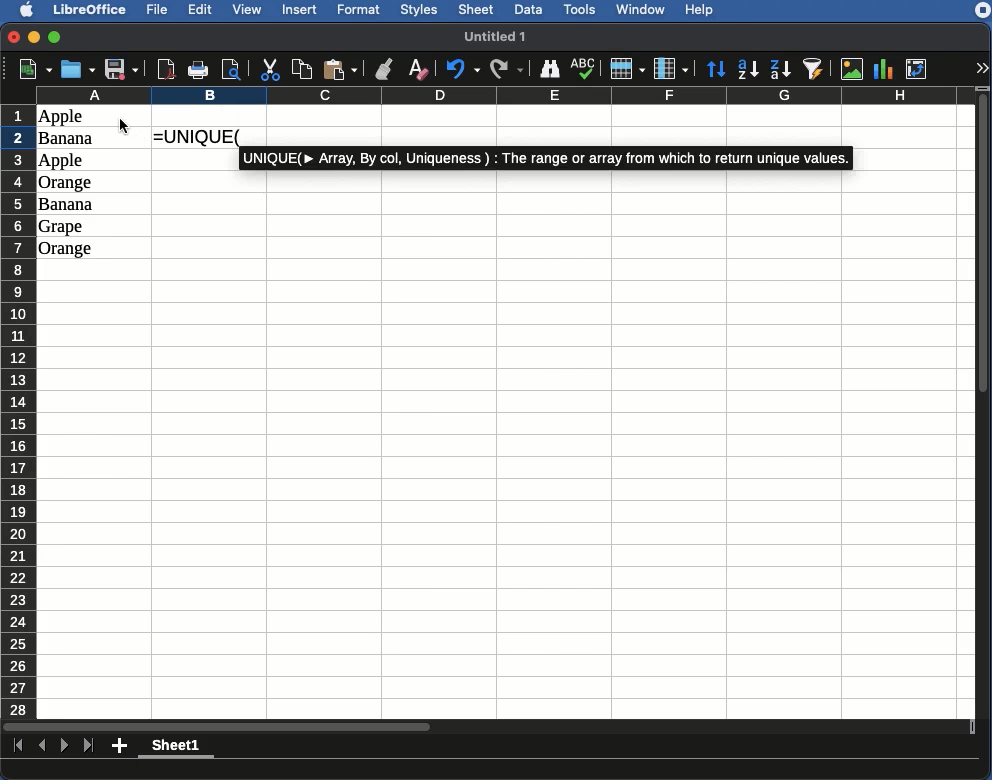  I want to click on View, so click(249, 11).